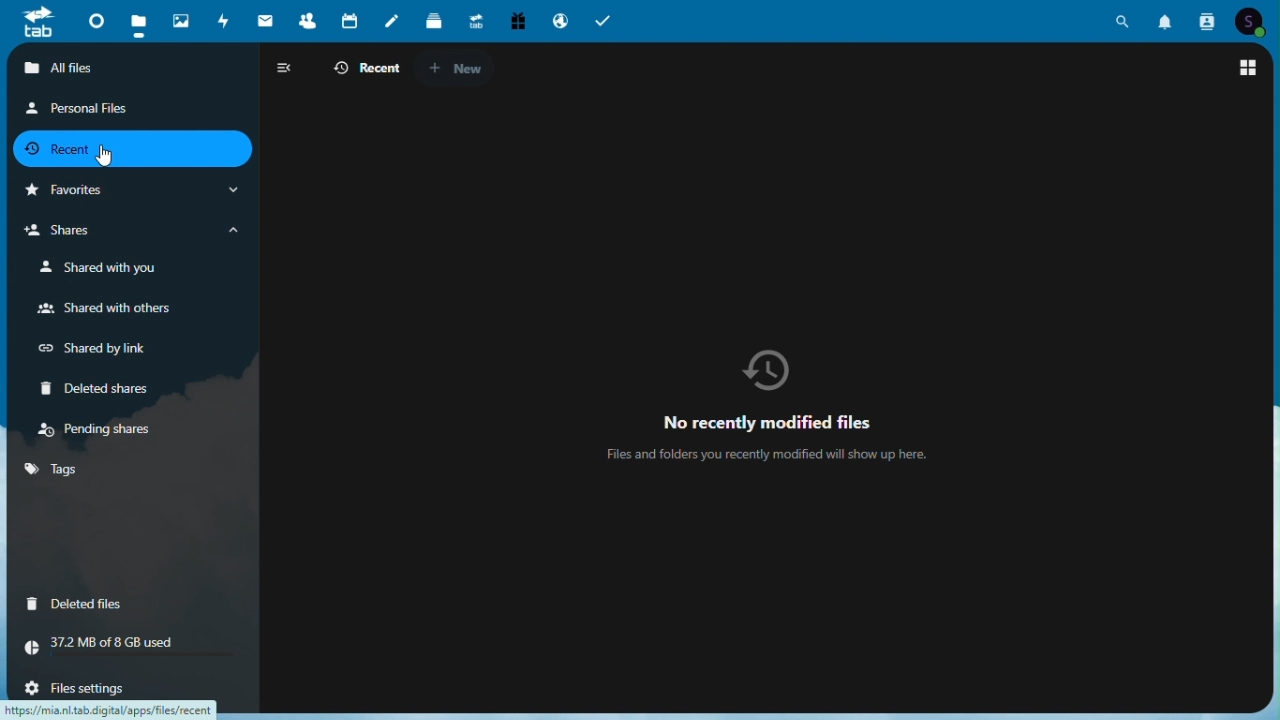  What do you see at coordinates (515, 20) in the screenshot?
I see `Free trial` at bounding box center [515, 20].